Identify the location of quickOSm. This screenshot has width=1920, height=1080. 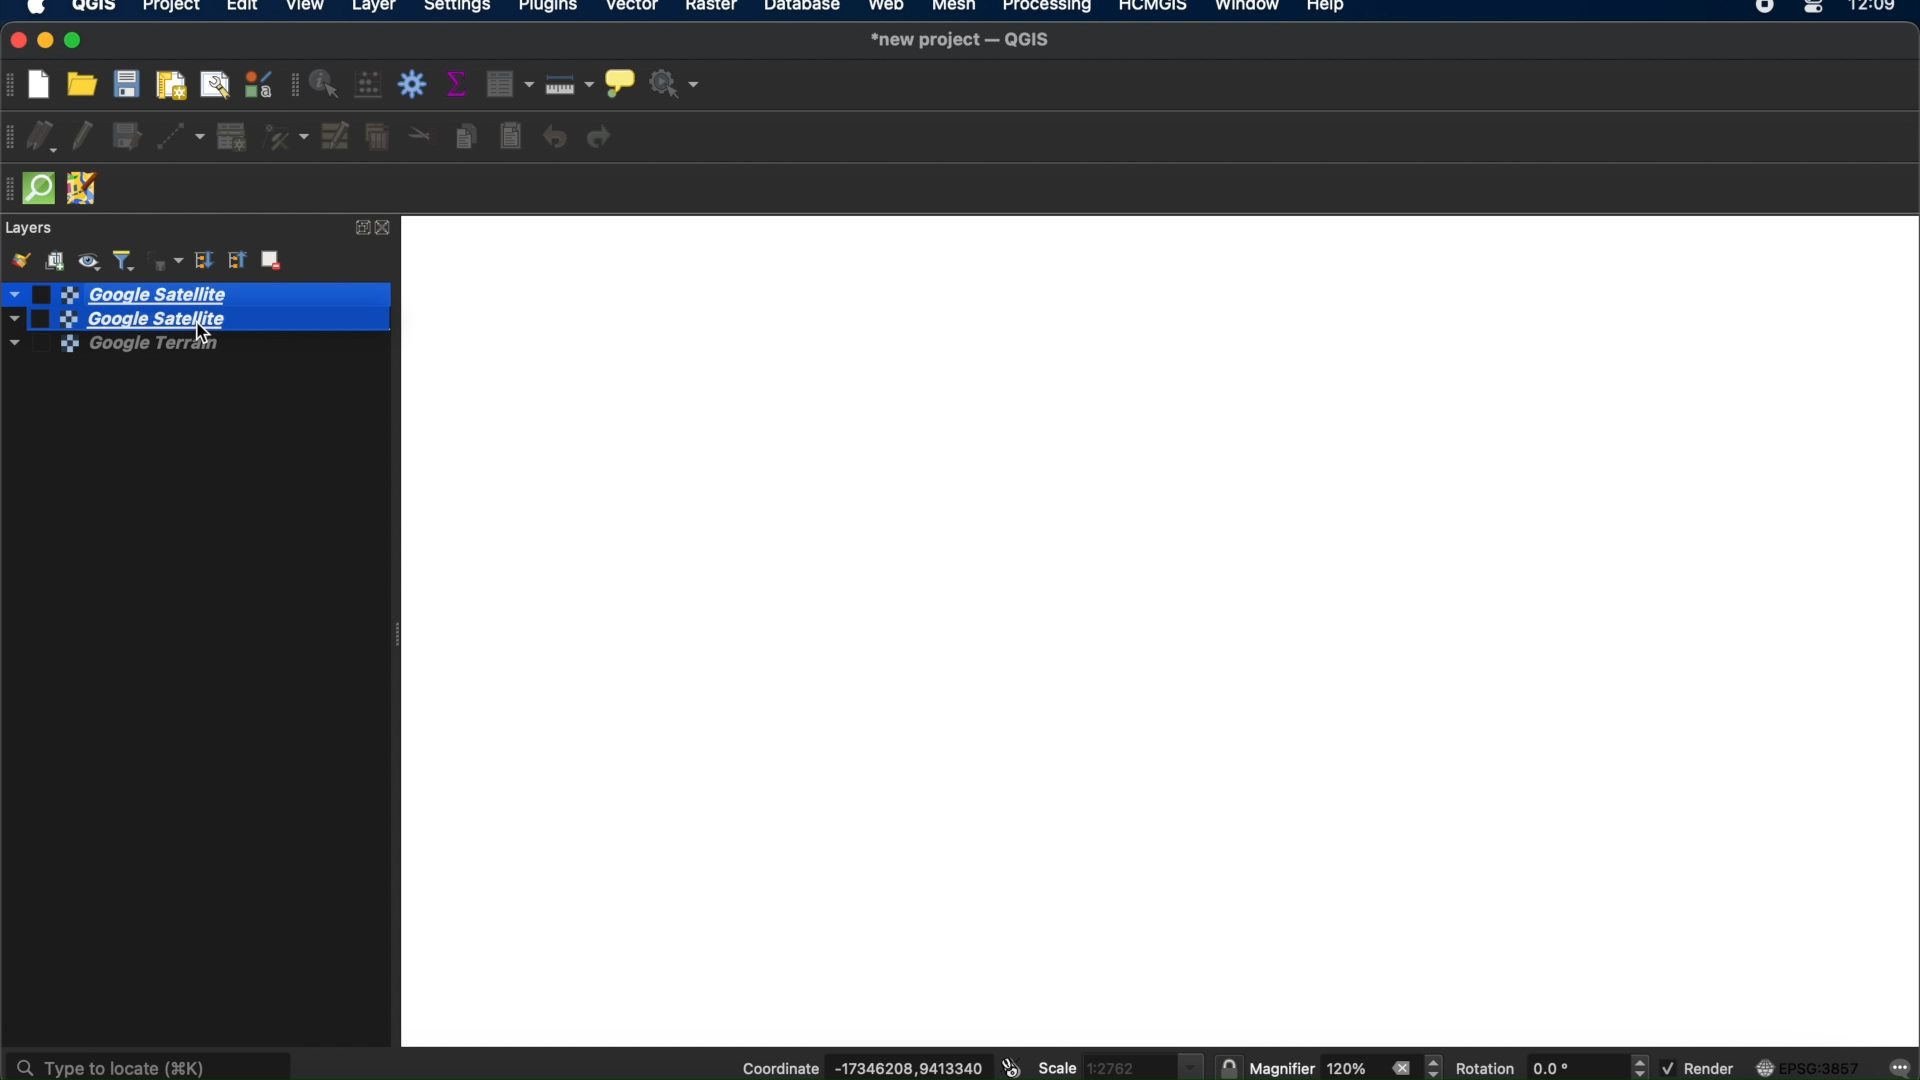
(44, 188).